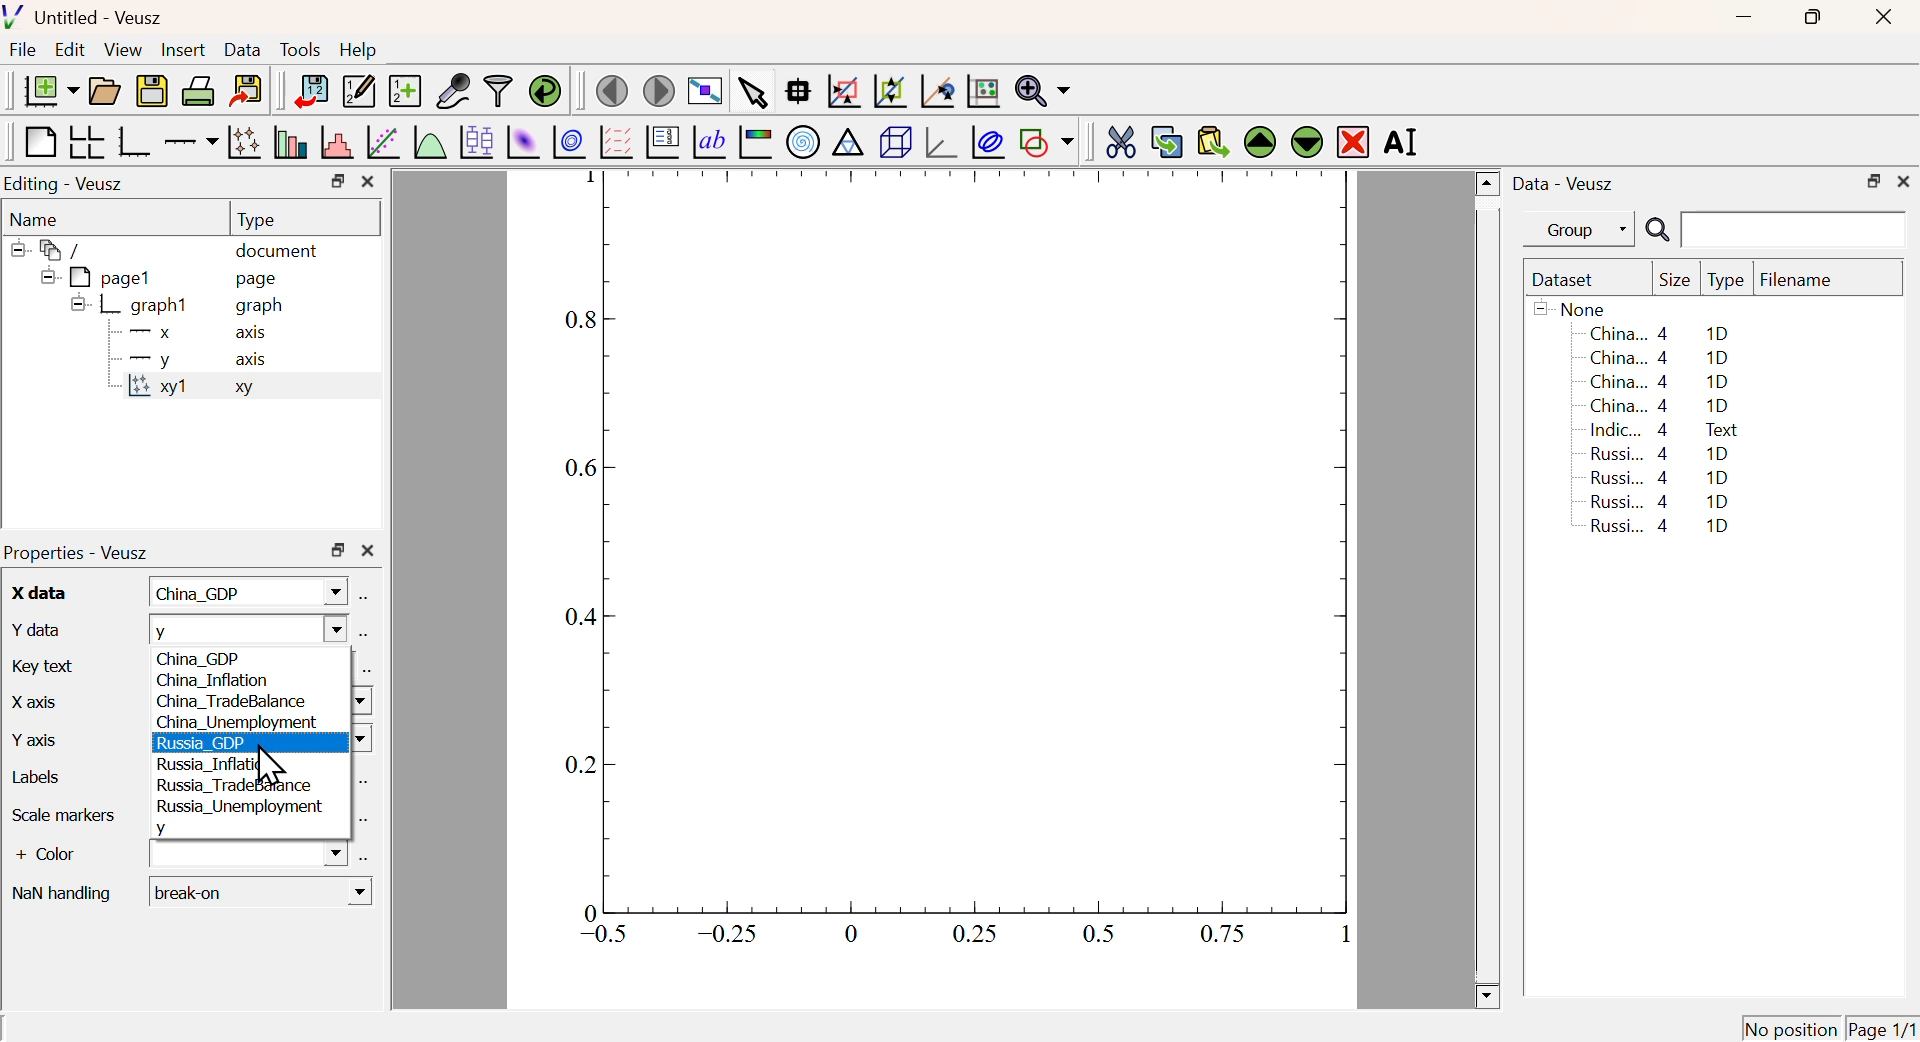  What do you see at coordinates (751, 96) in the screenshot?
I see `Select items from graph or scroll` at bounding box center [751, 96].